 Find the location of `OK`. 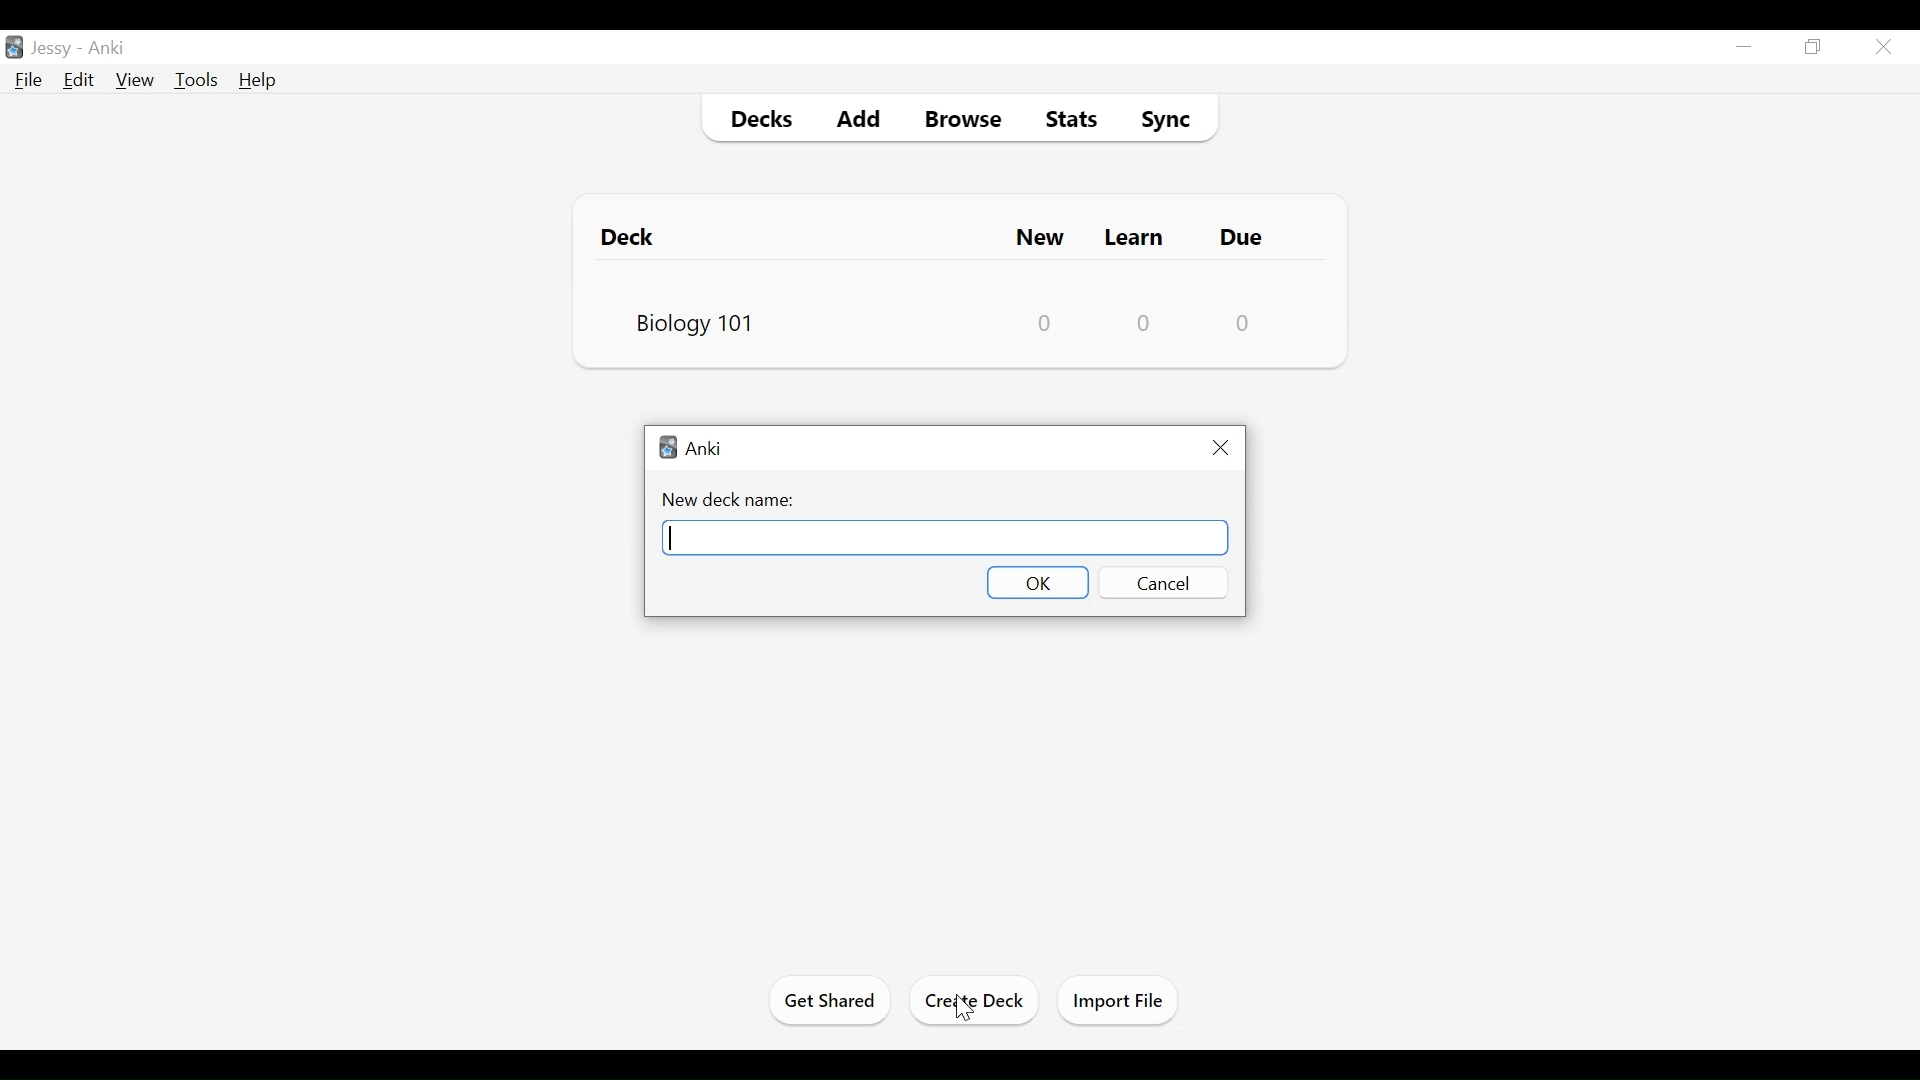

OK is located at coordinates (1037, 583).